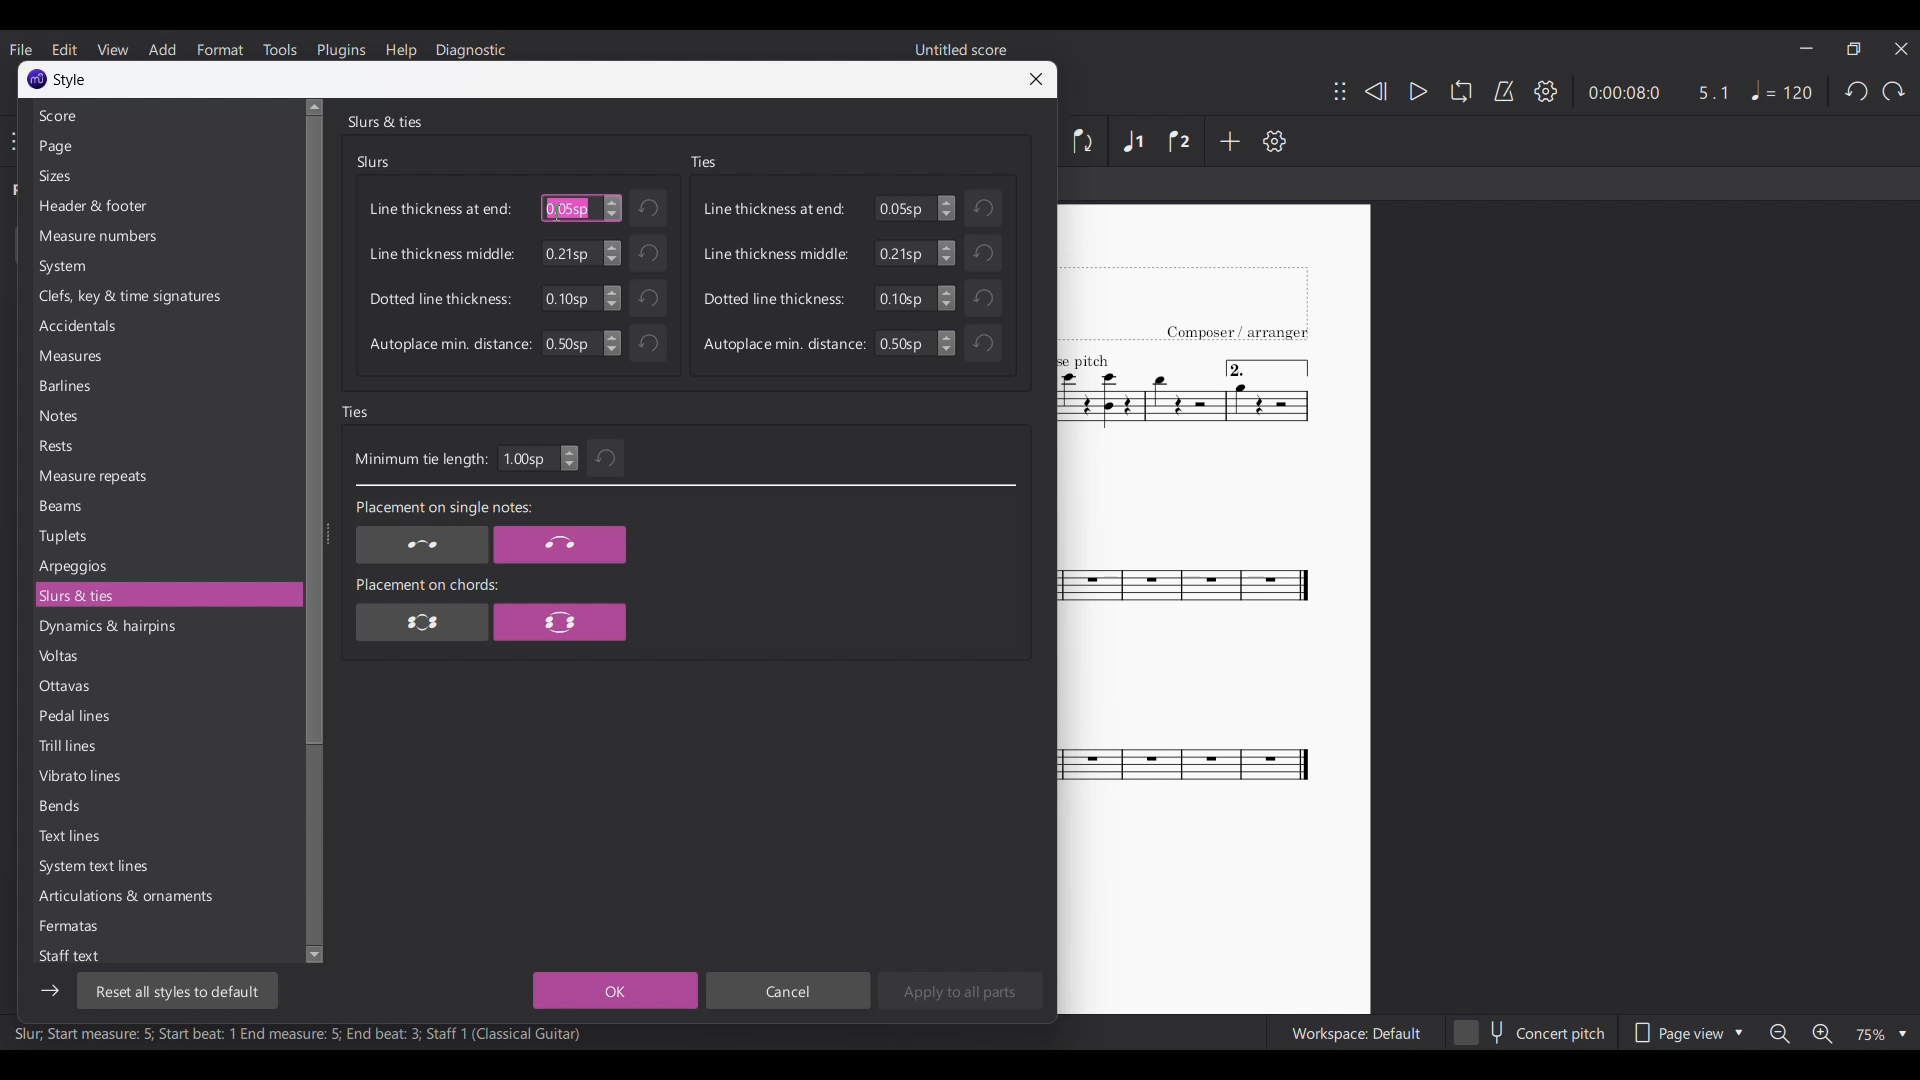 Image resolution: width=1920 pixels, height=1080 pixels. Describe the element at coordinates (165, 806) in the screenshot. I see `Bends` at that location.